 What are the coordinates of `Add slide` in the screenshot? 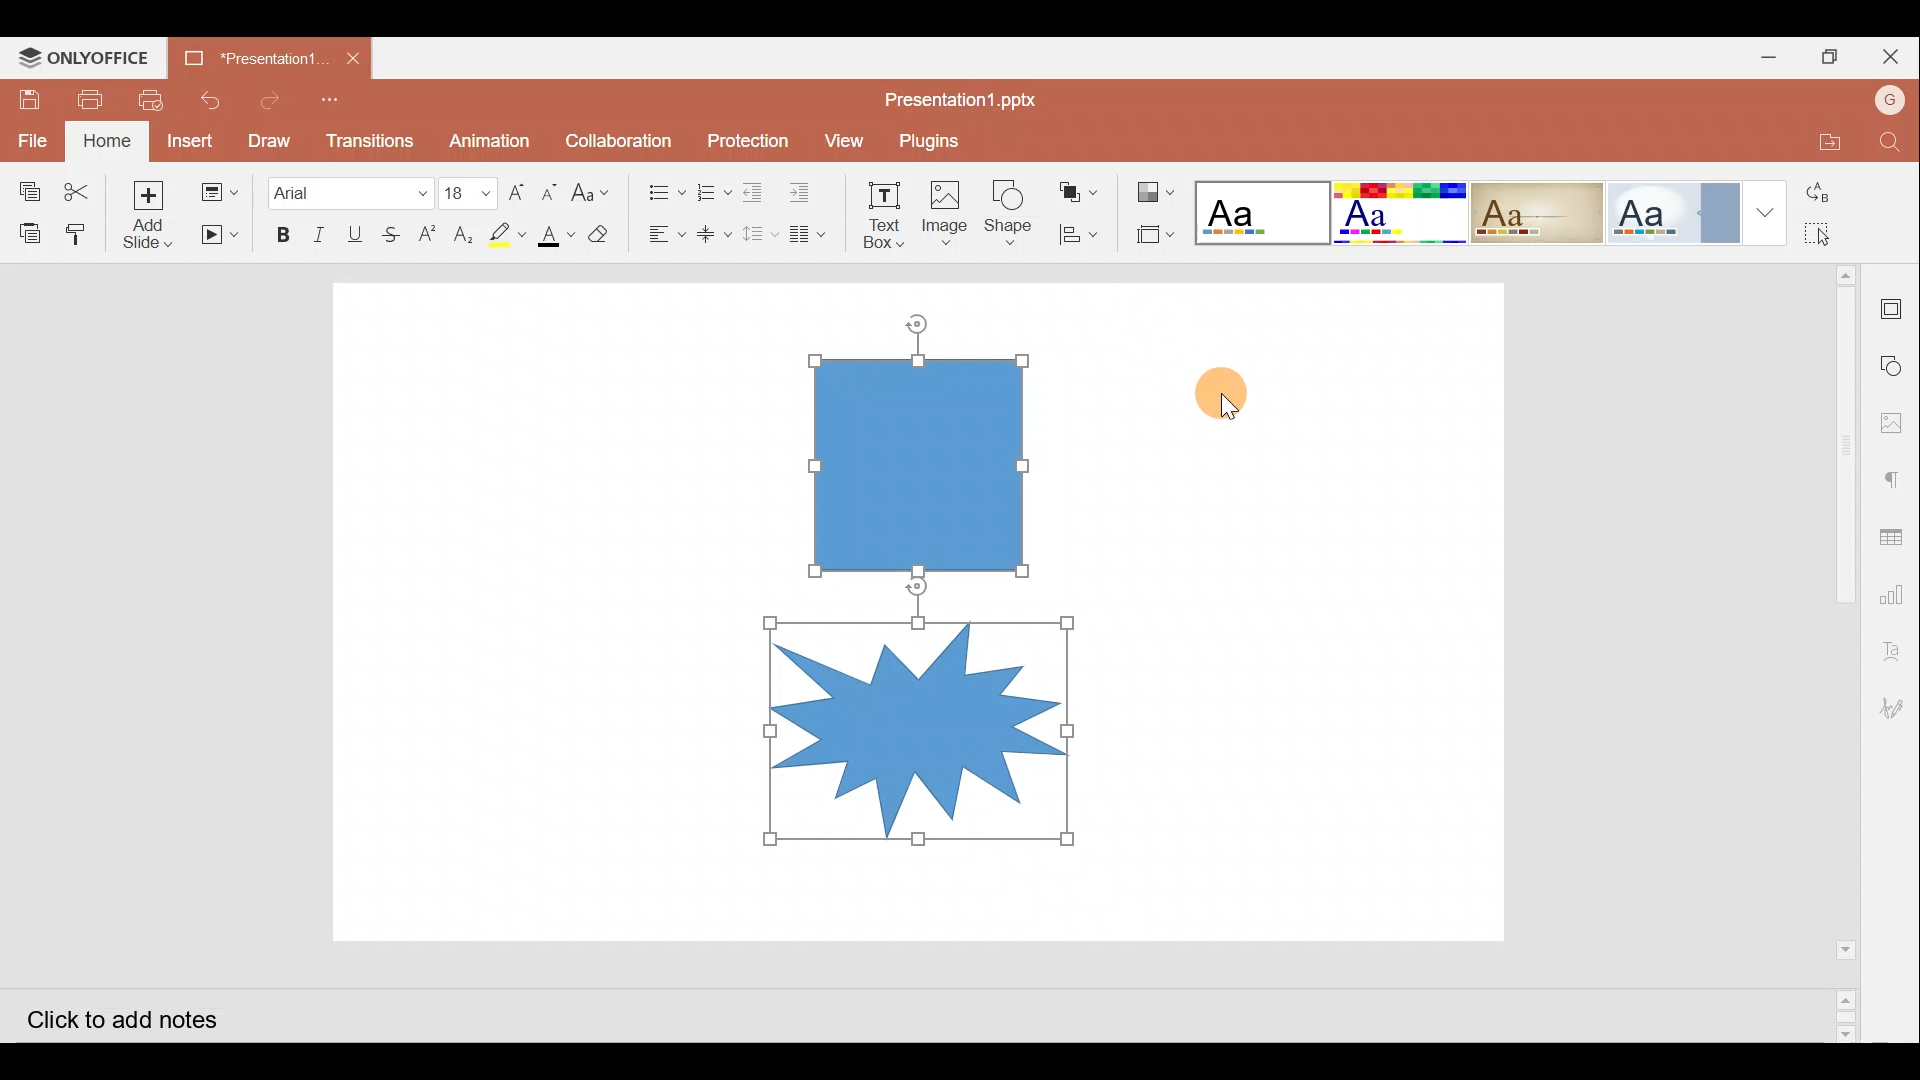 It's located at (147, 213).